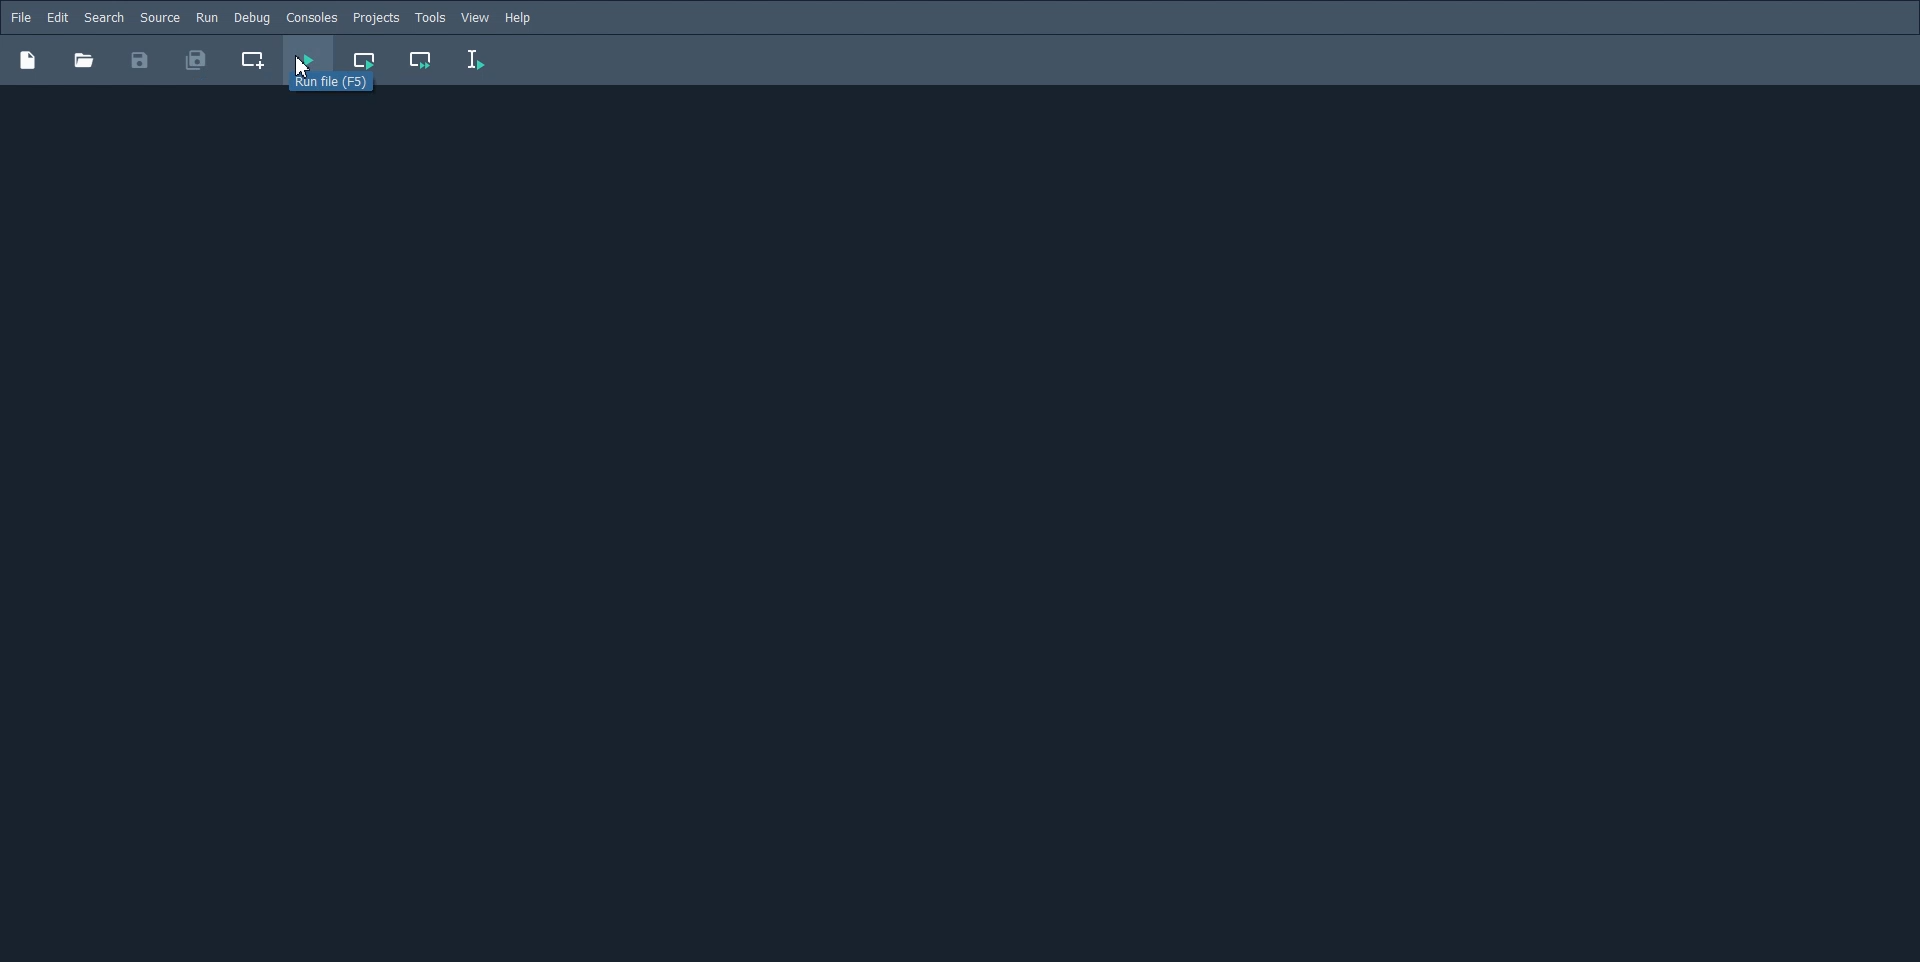 Image resolution: width=1920 pixels, height=962 pixels. I want to click on Edit, so click(57, 18).